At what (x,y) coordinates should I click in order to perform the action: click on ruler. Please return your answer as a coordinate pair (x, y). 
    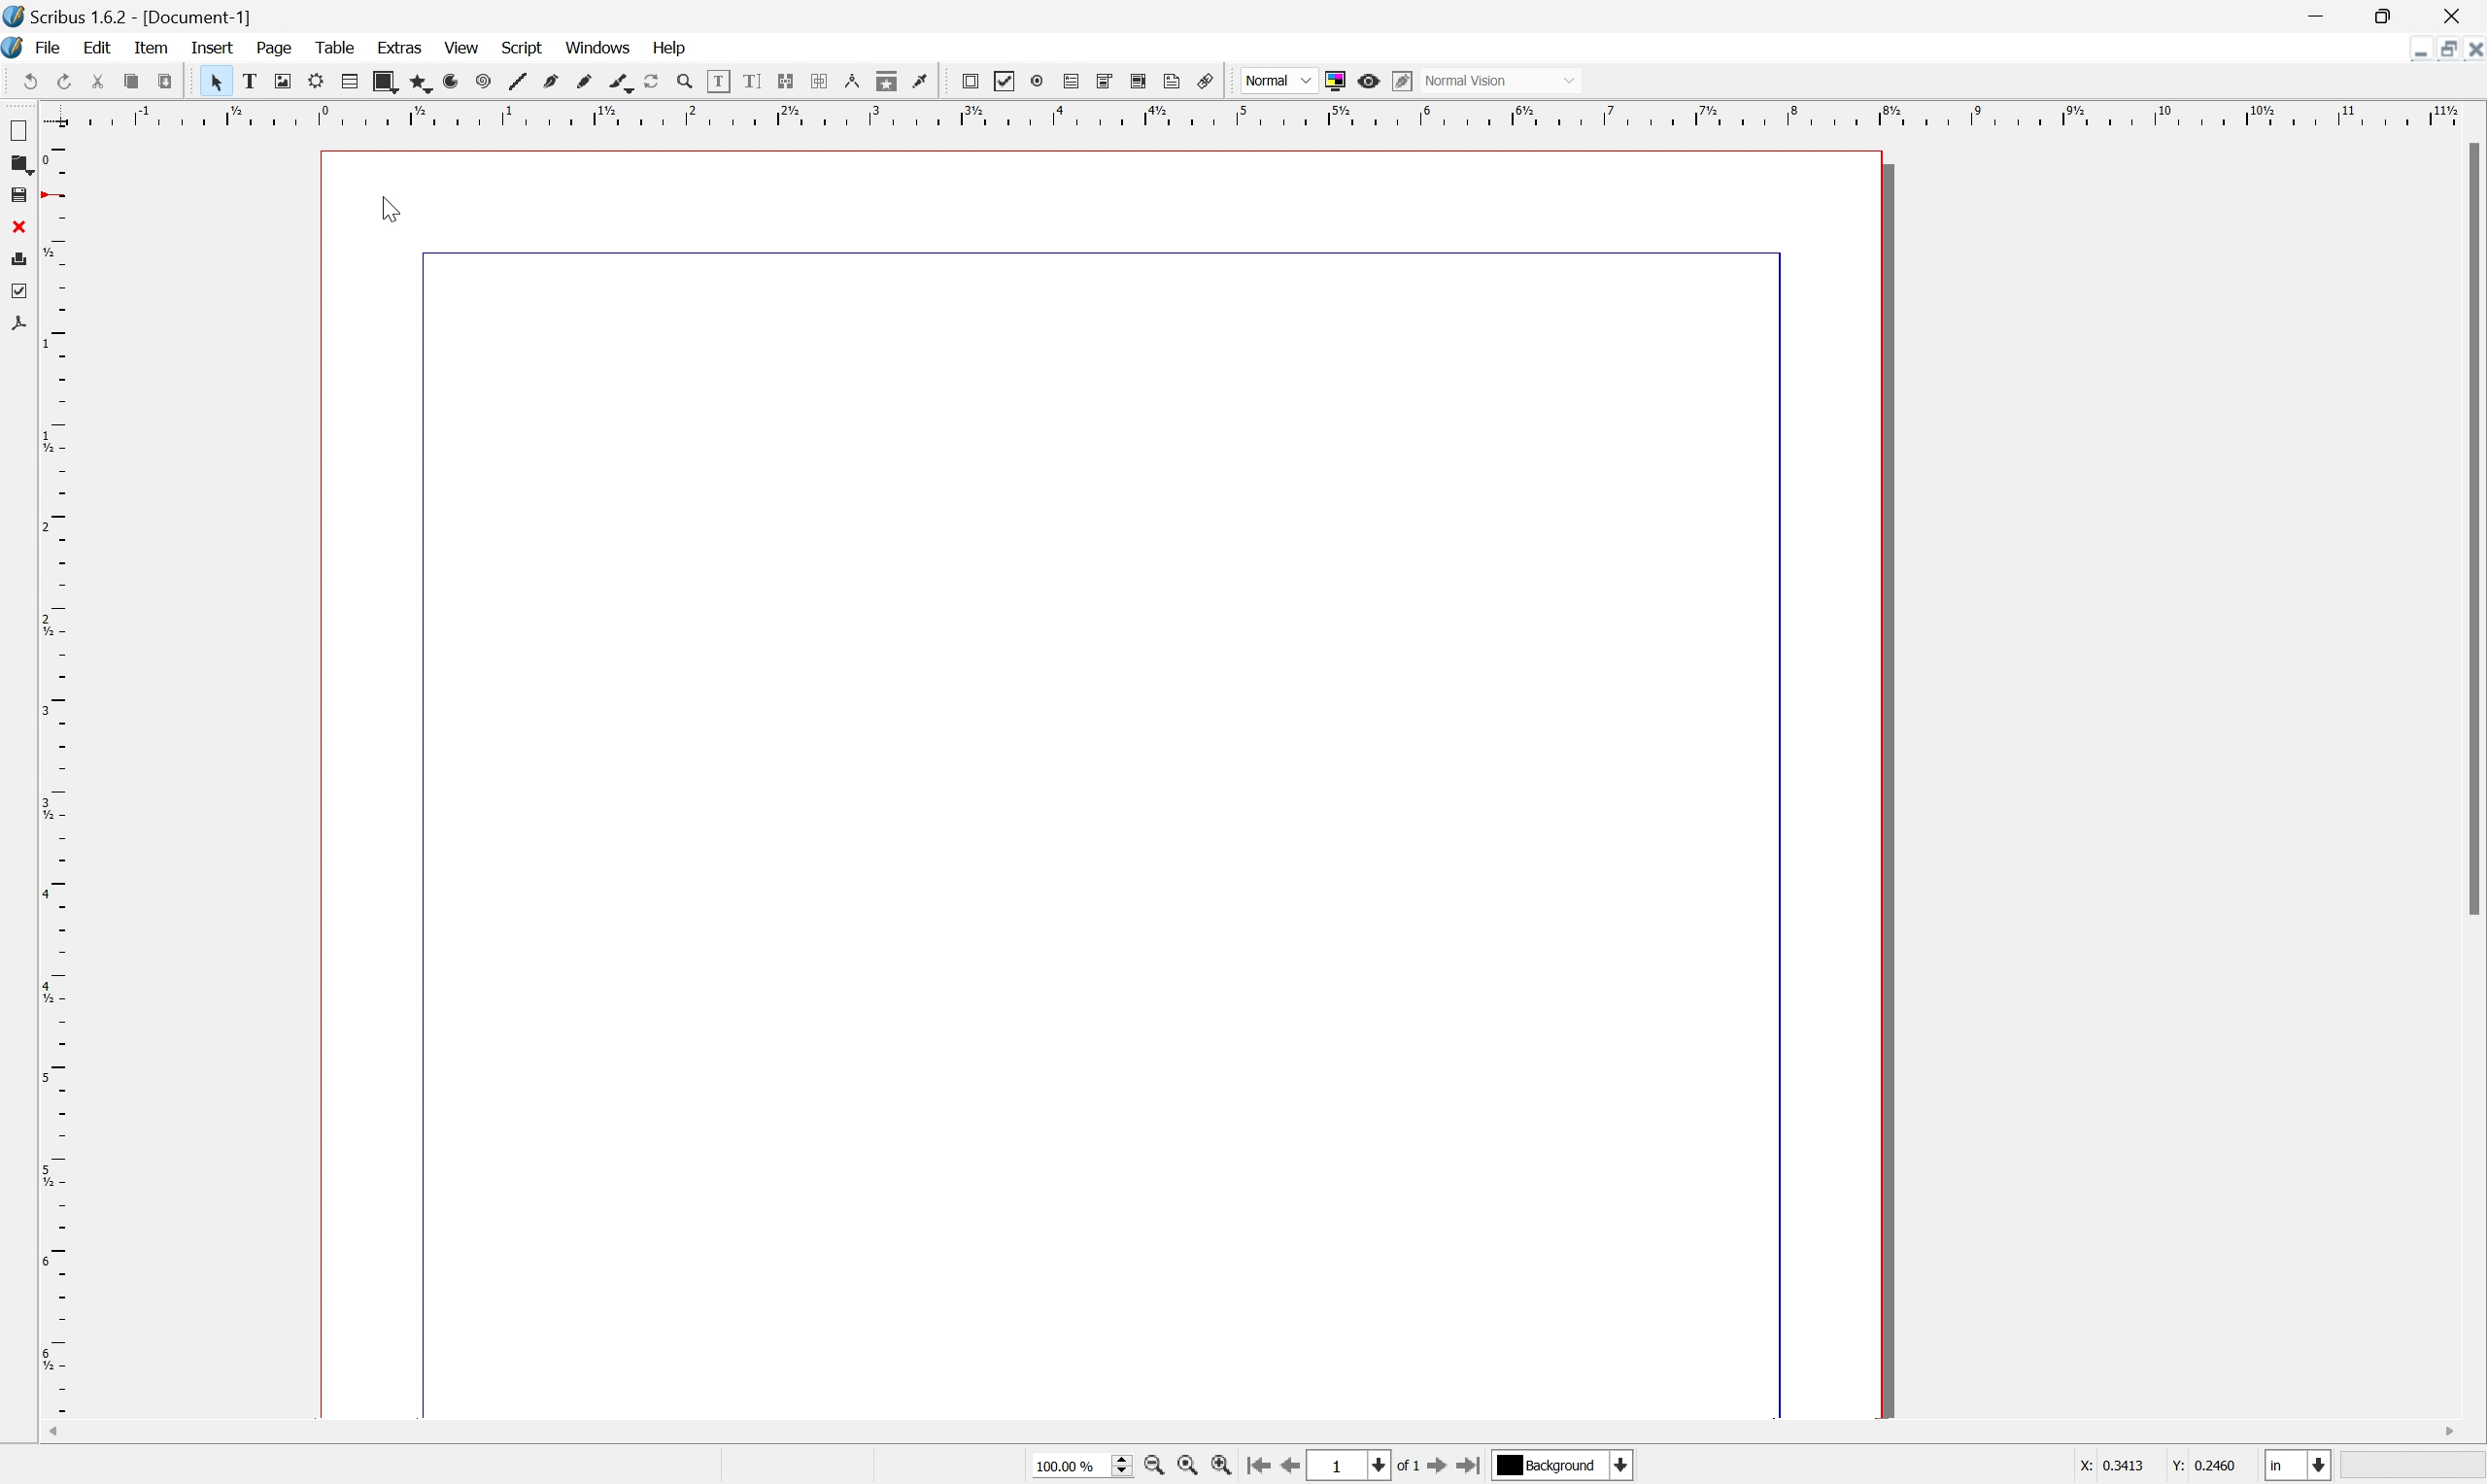
    Looking at the image, I should click on (1256, 111).